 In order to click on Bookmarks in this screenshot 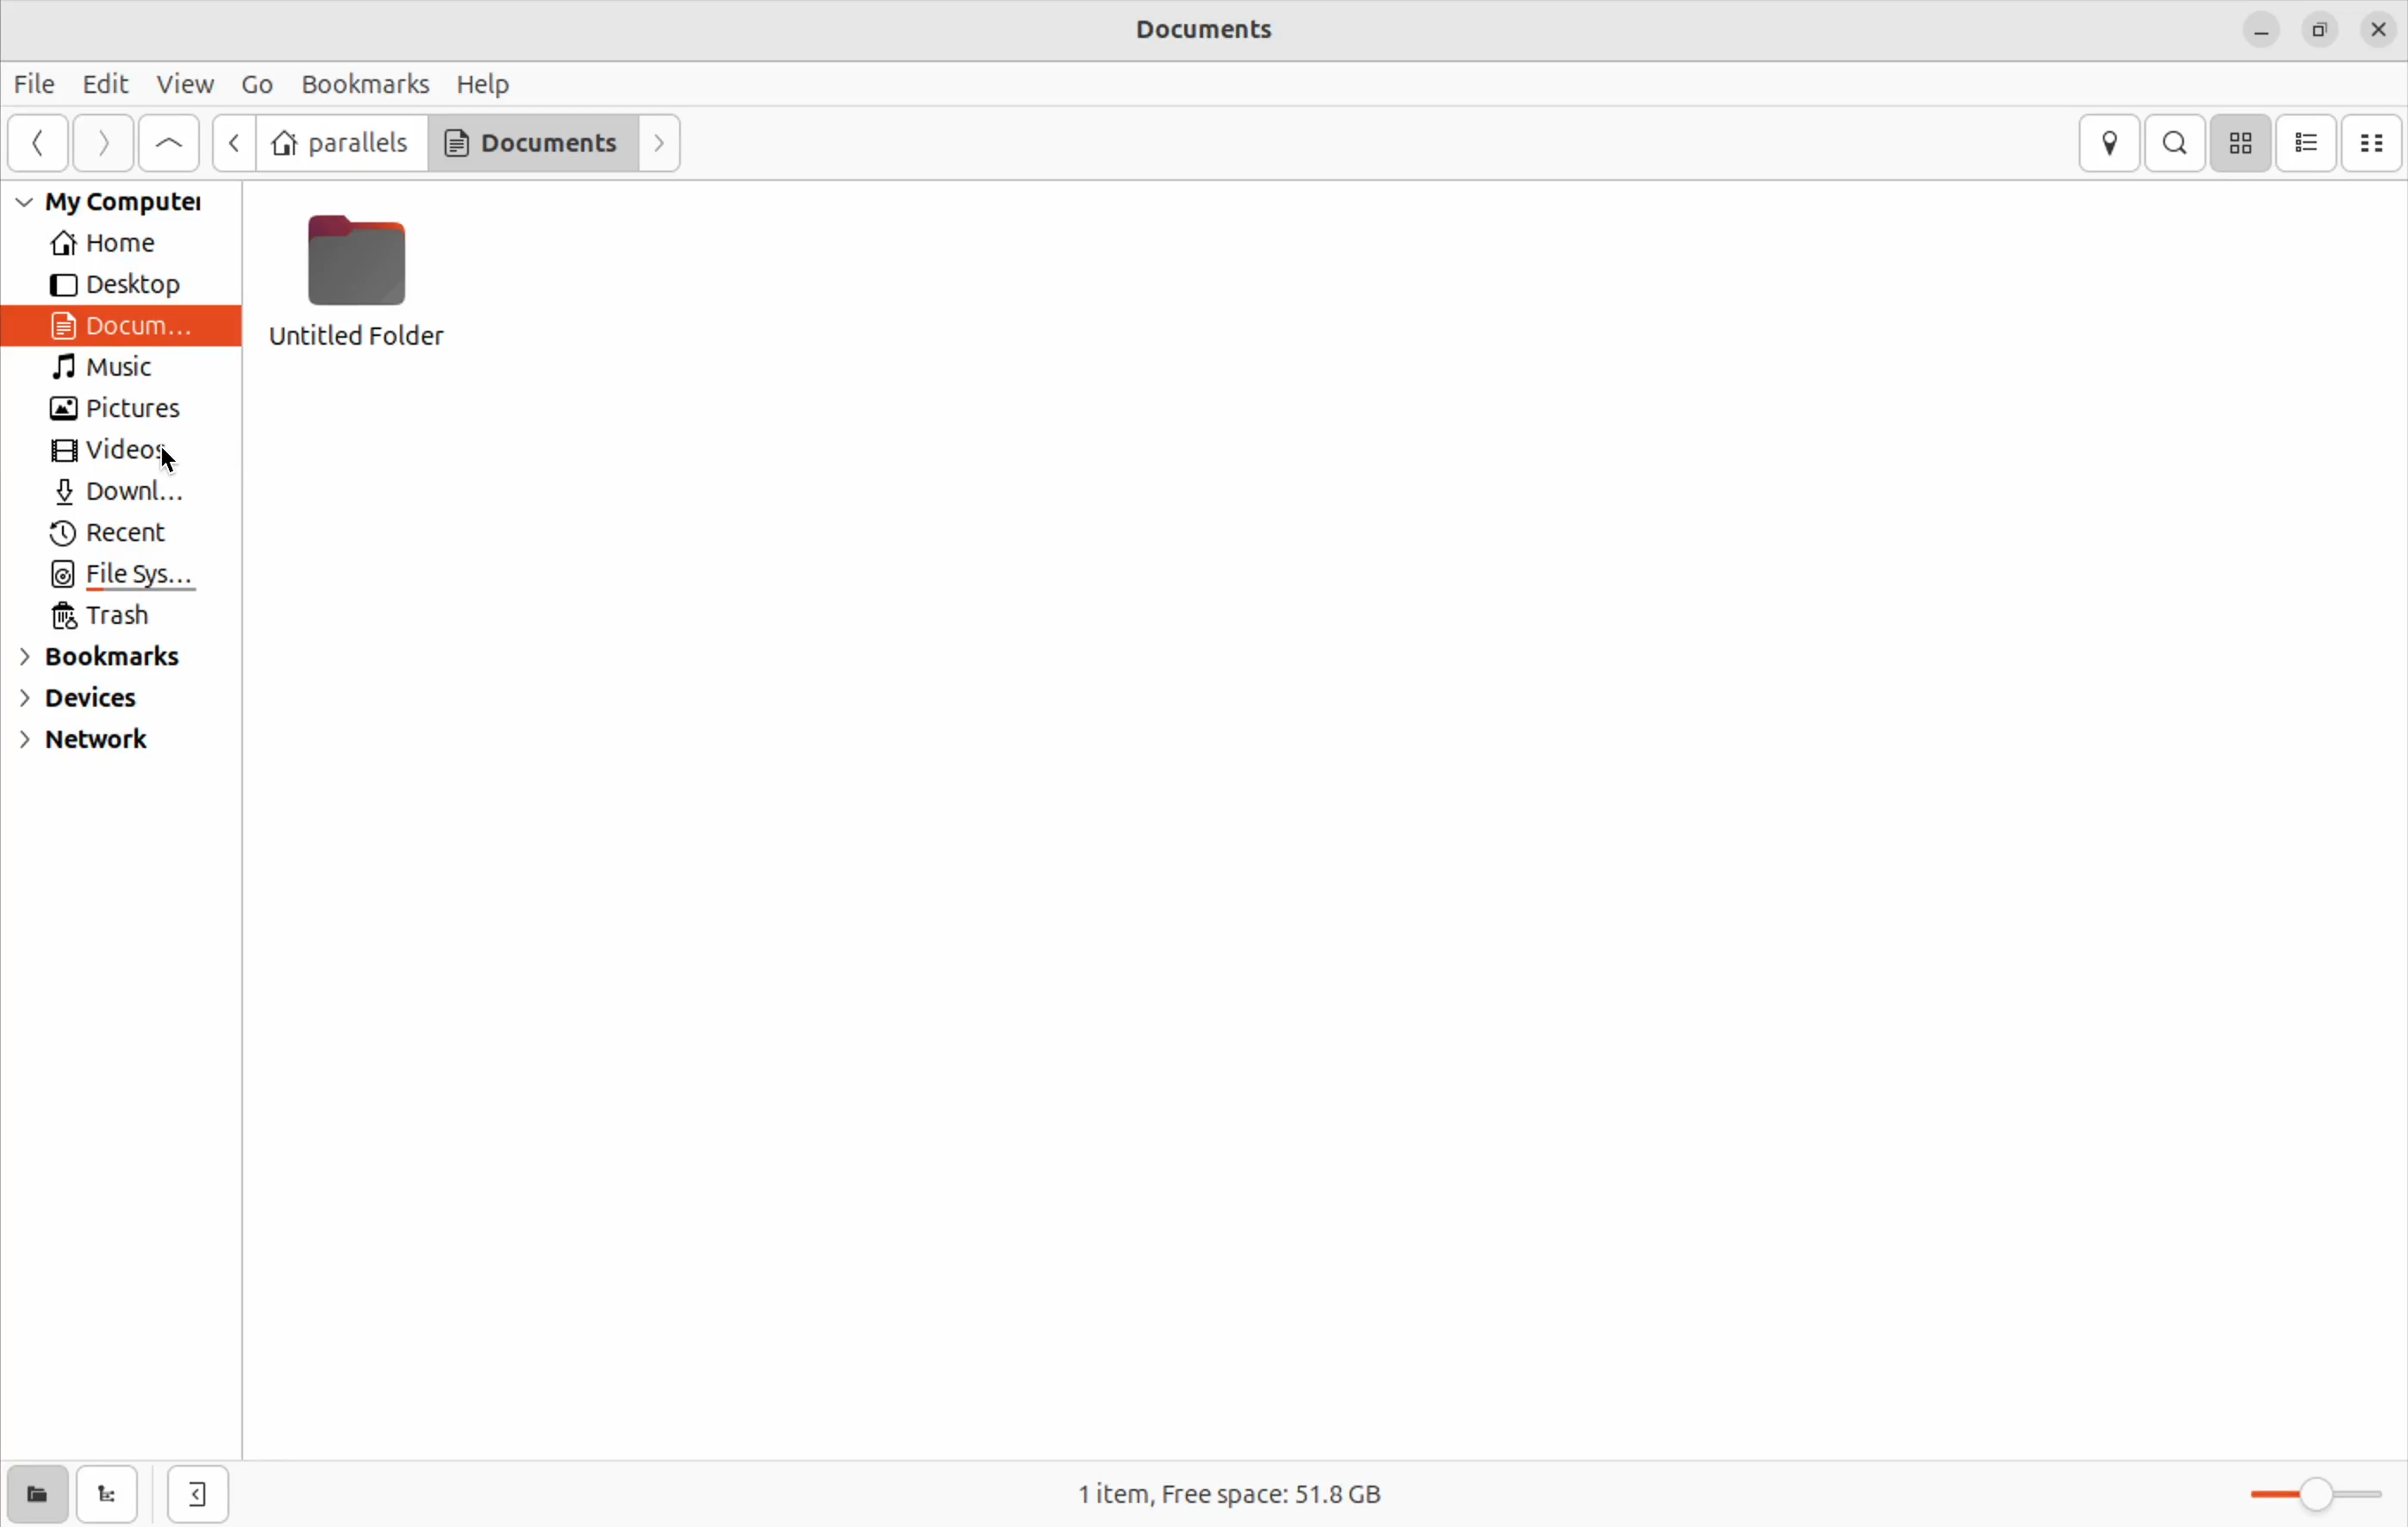, I will do `click(365, 79)`.